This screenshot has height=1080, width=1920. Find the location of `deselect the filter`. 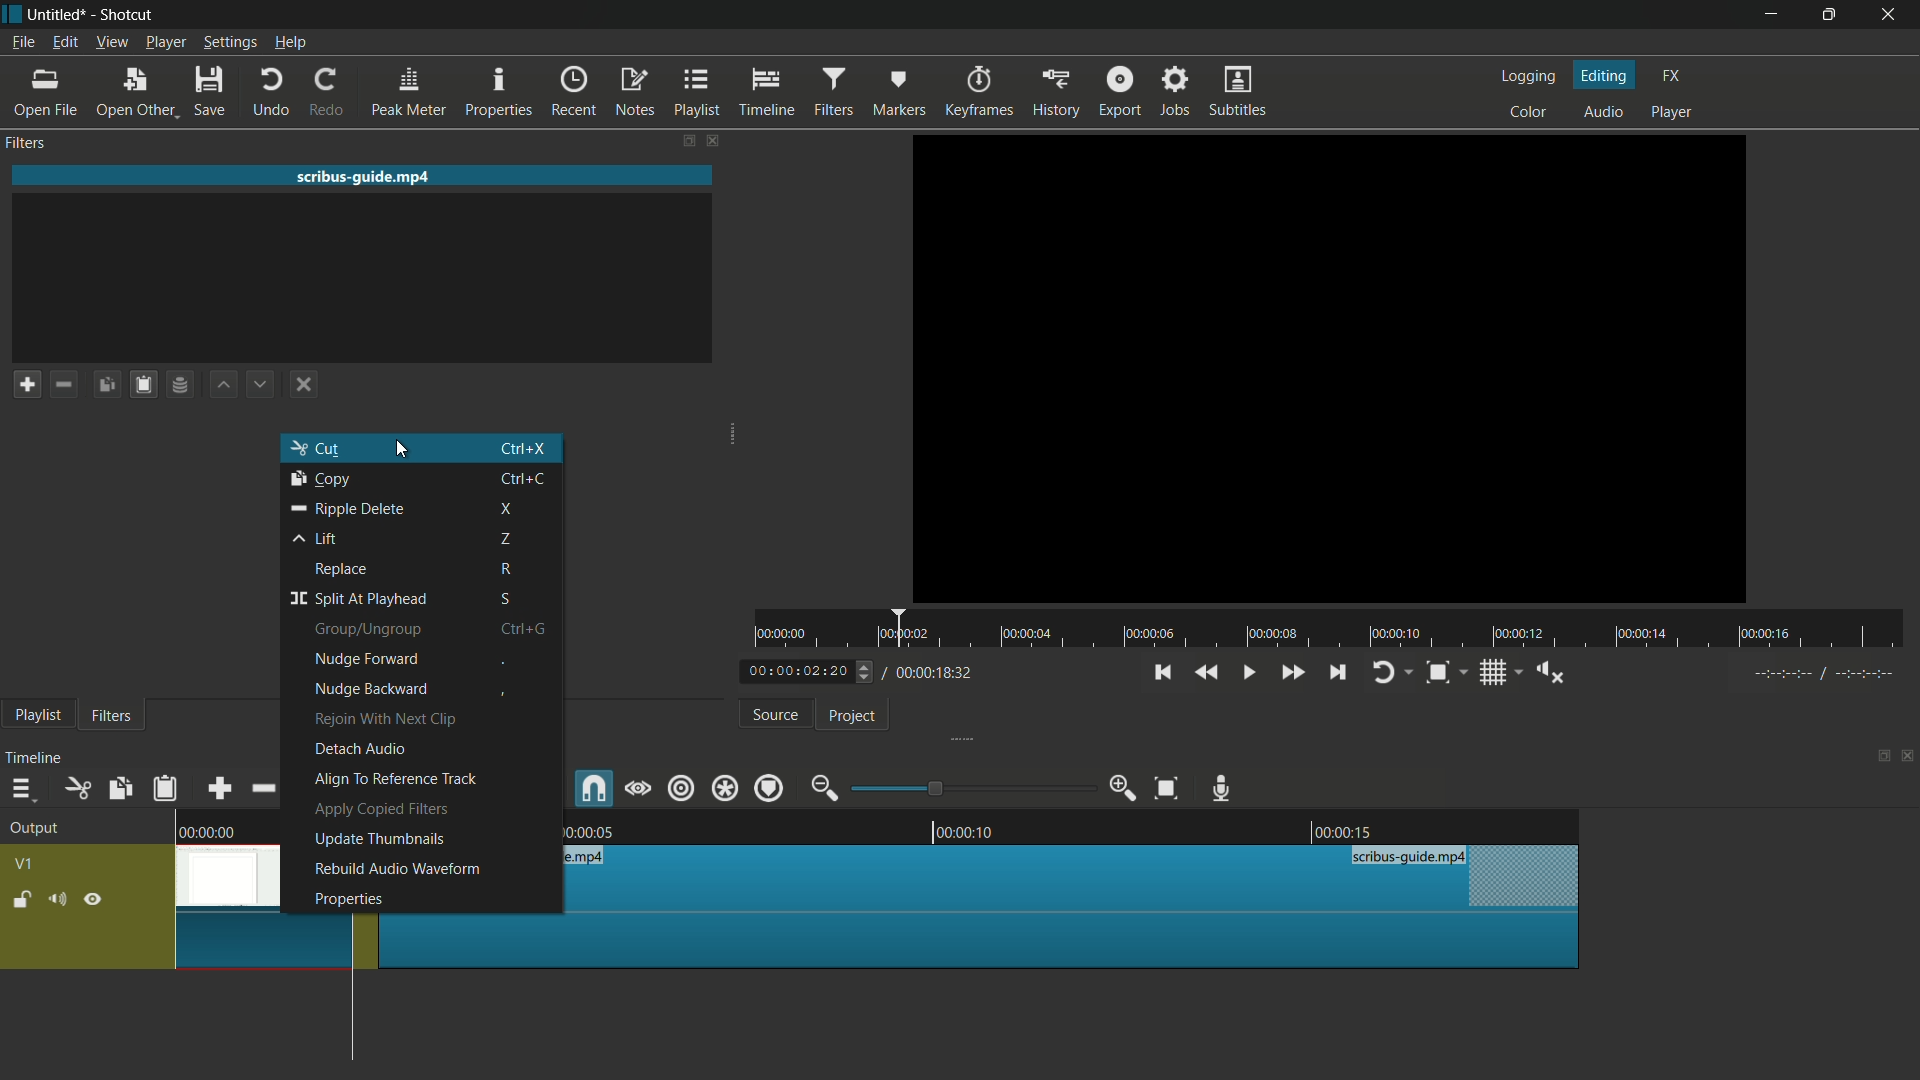

deselect the filter is located at coordinates (299, 386).